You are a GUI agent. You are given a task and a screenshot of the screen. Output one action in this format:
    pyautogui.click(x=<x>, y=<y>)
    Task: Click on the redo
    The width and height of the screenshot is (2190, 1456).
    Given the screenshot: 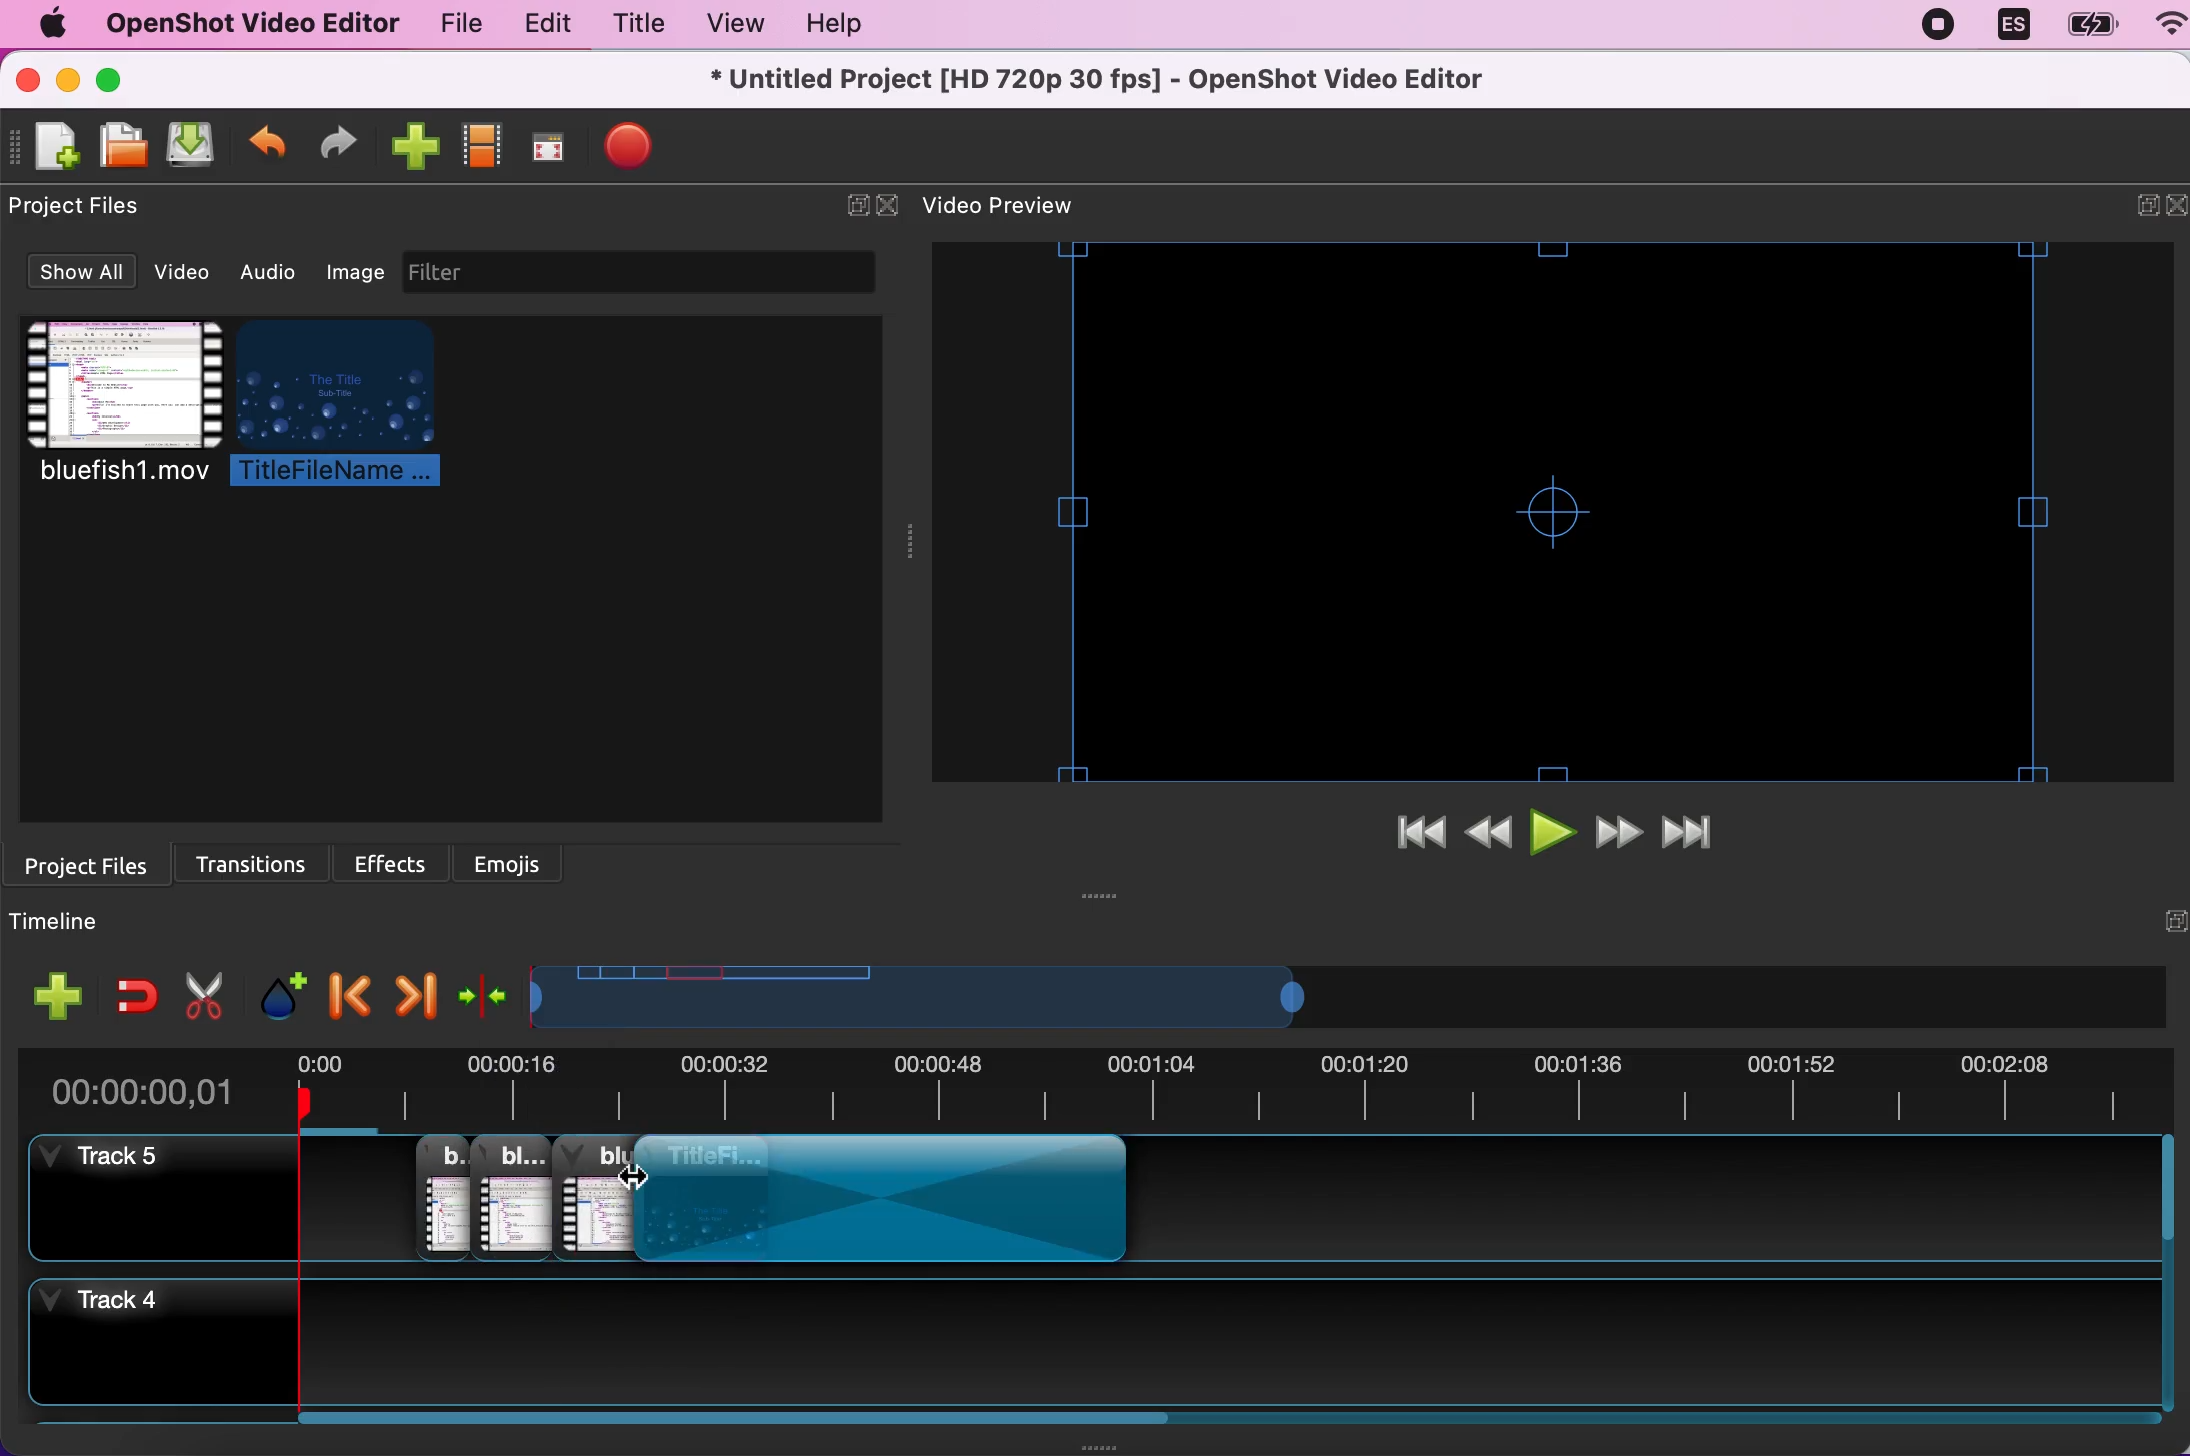 What is the action you would take?
    pyautogui.click(x=338, y=146)
    